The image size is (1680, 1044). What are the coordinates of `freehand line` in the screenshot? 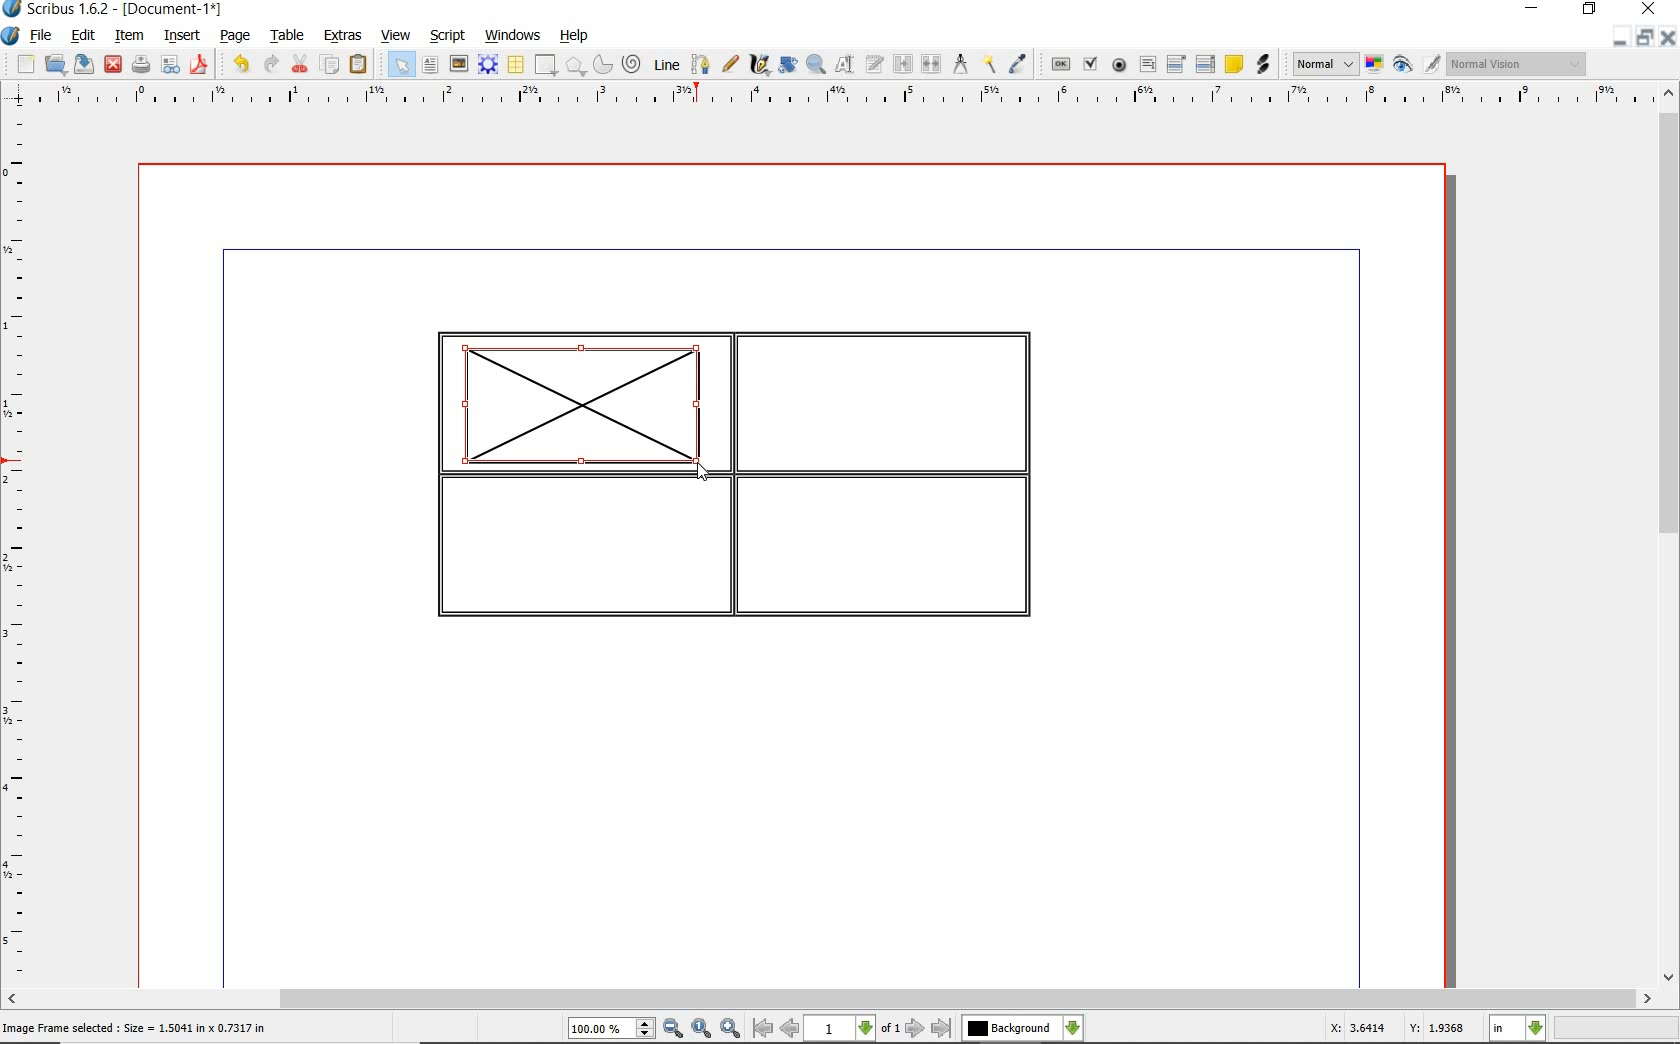 It's located at (732, 65).